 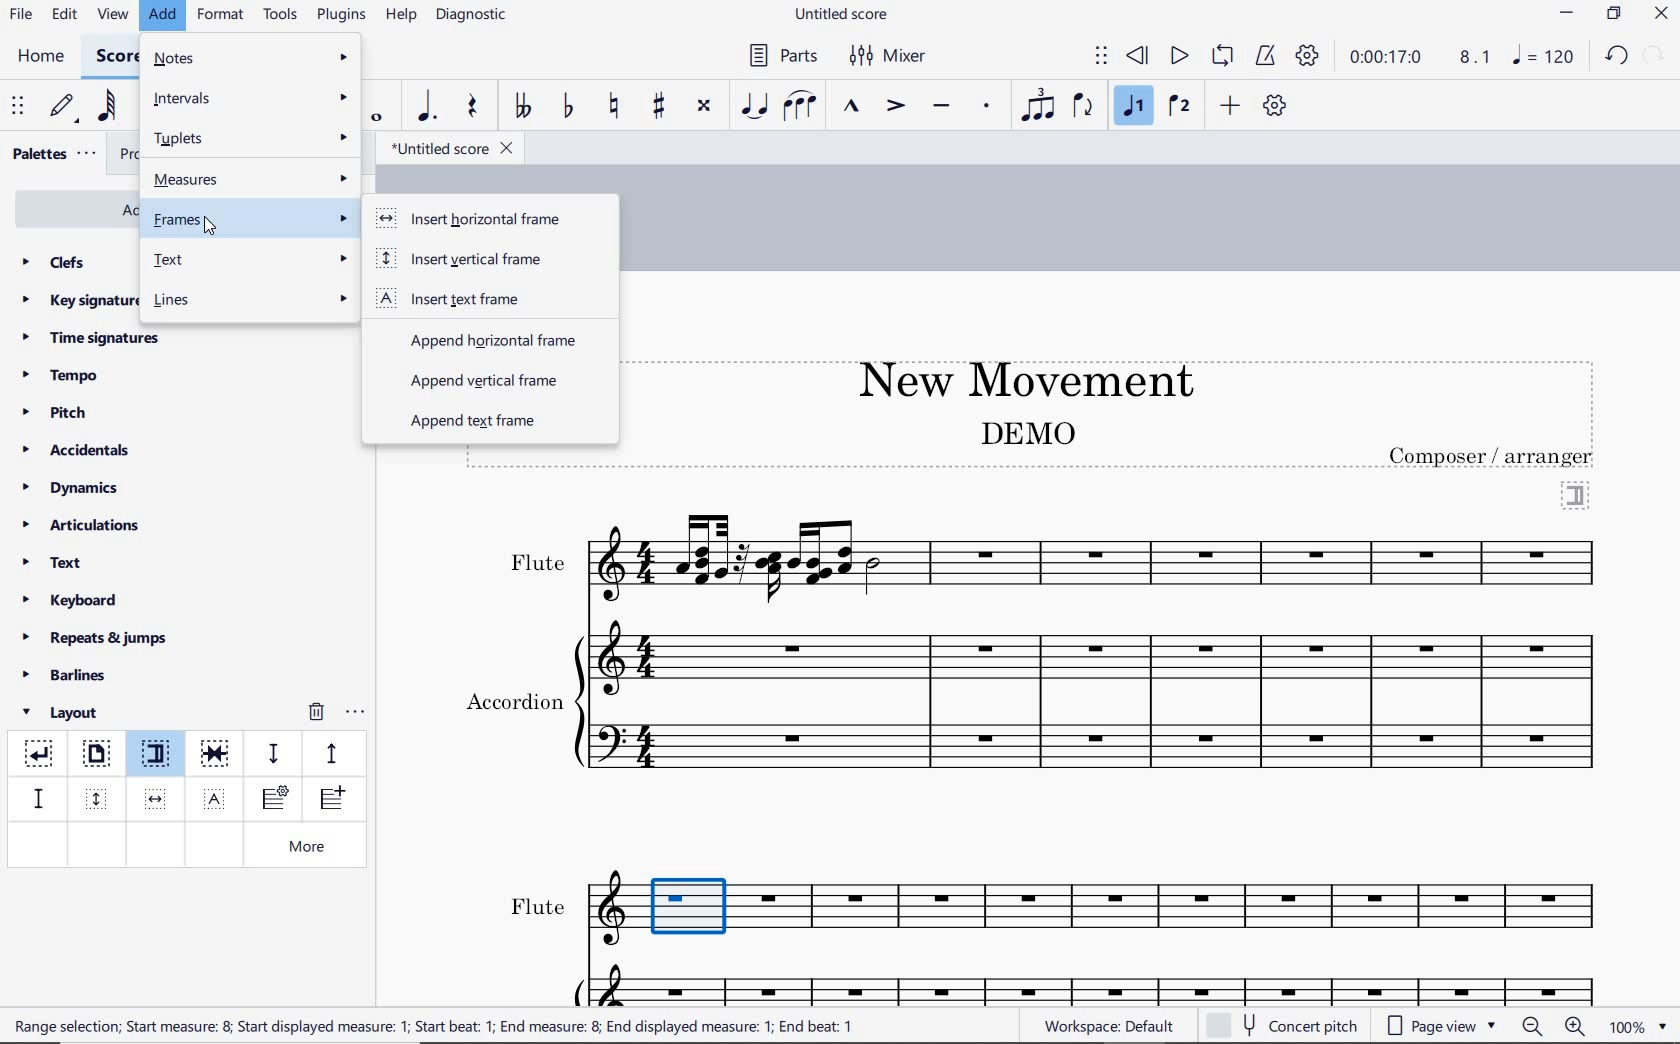 I want to click on section break, so click(x=160, y=757).